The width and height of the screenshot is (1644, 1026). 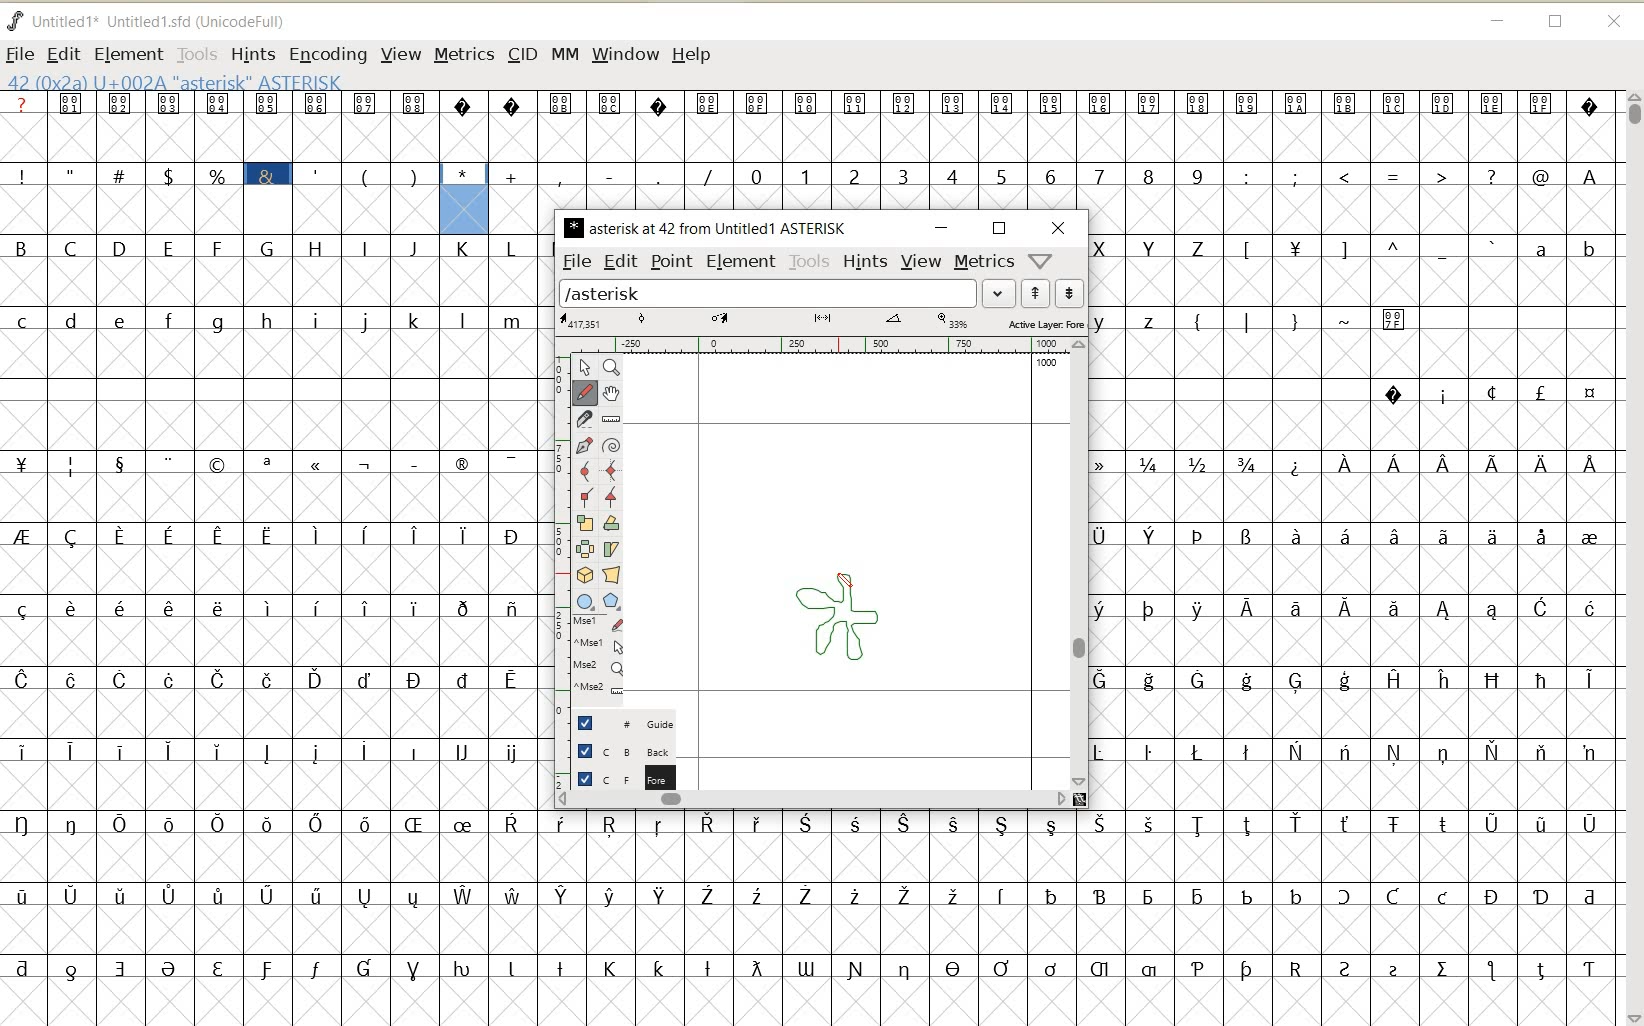 I want to click on SCROLLBAR, so click(x=1081, y=564).